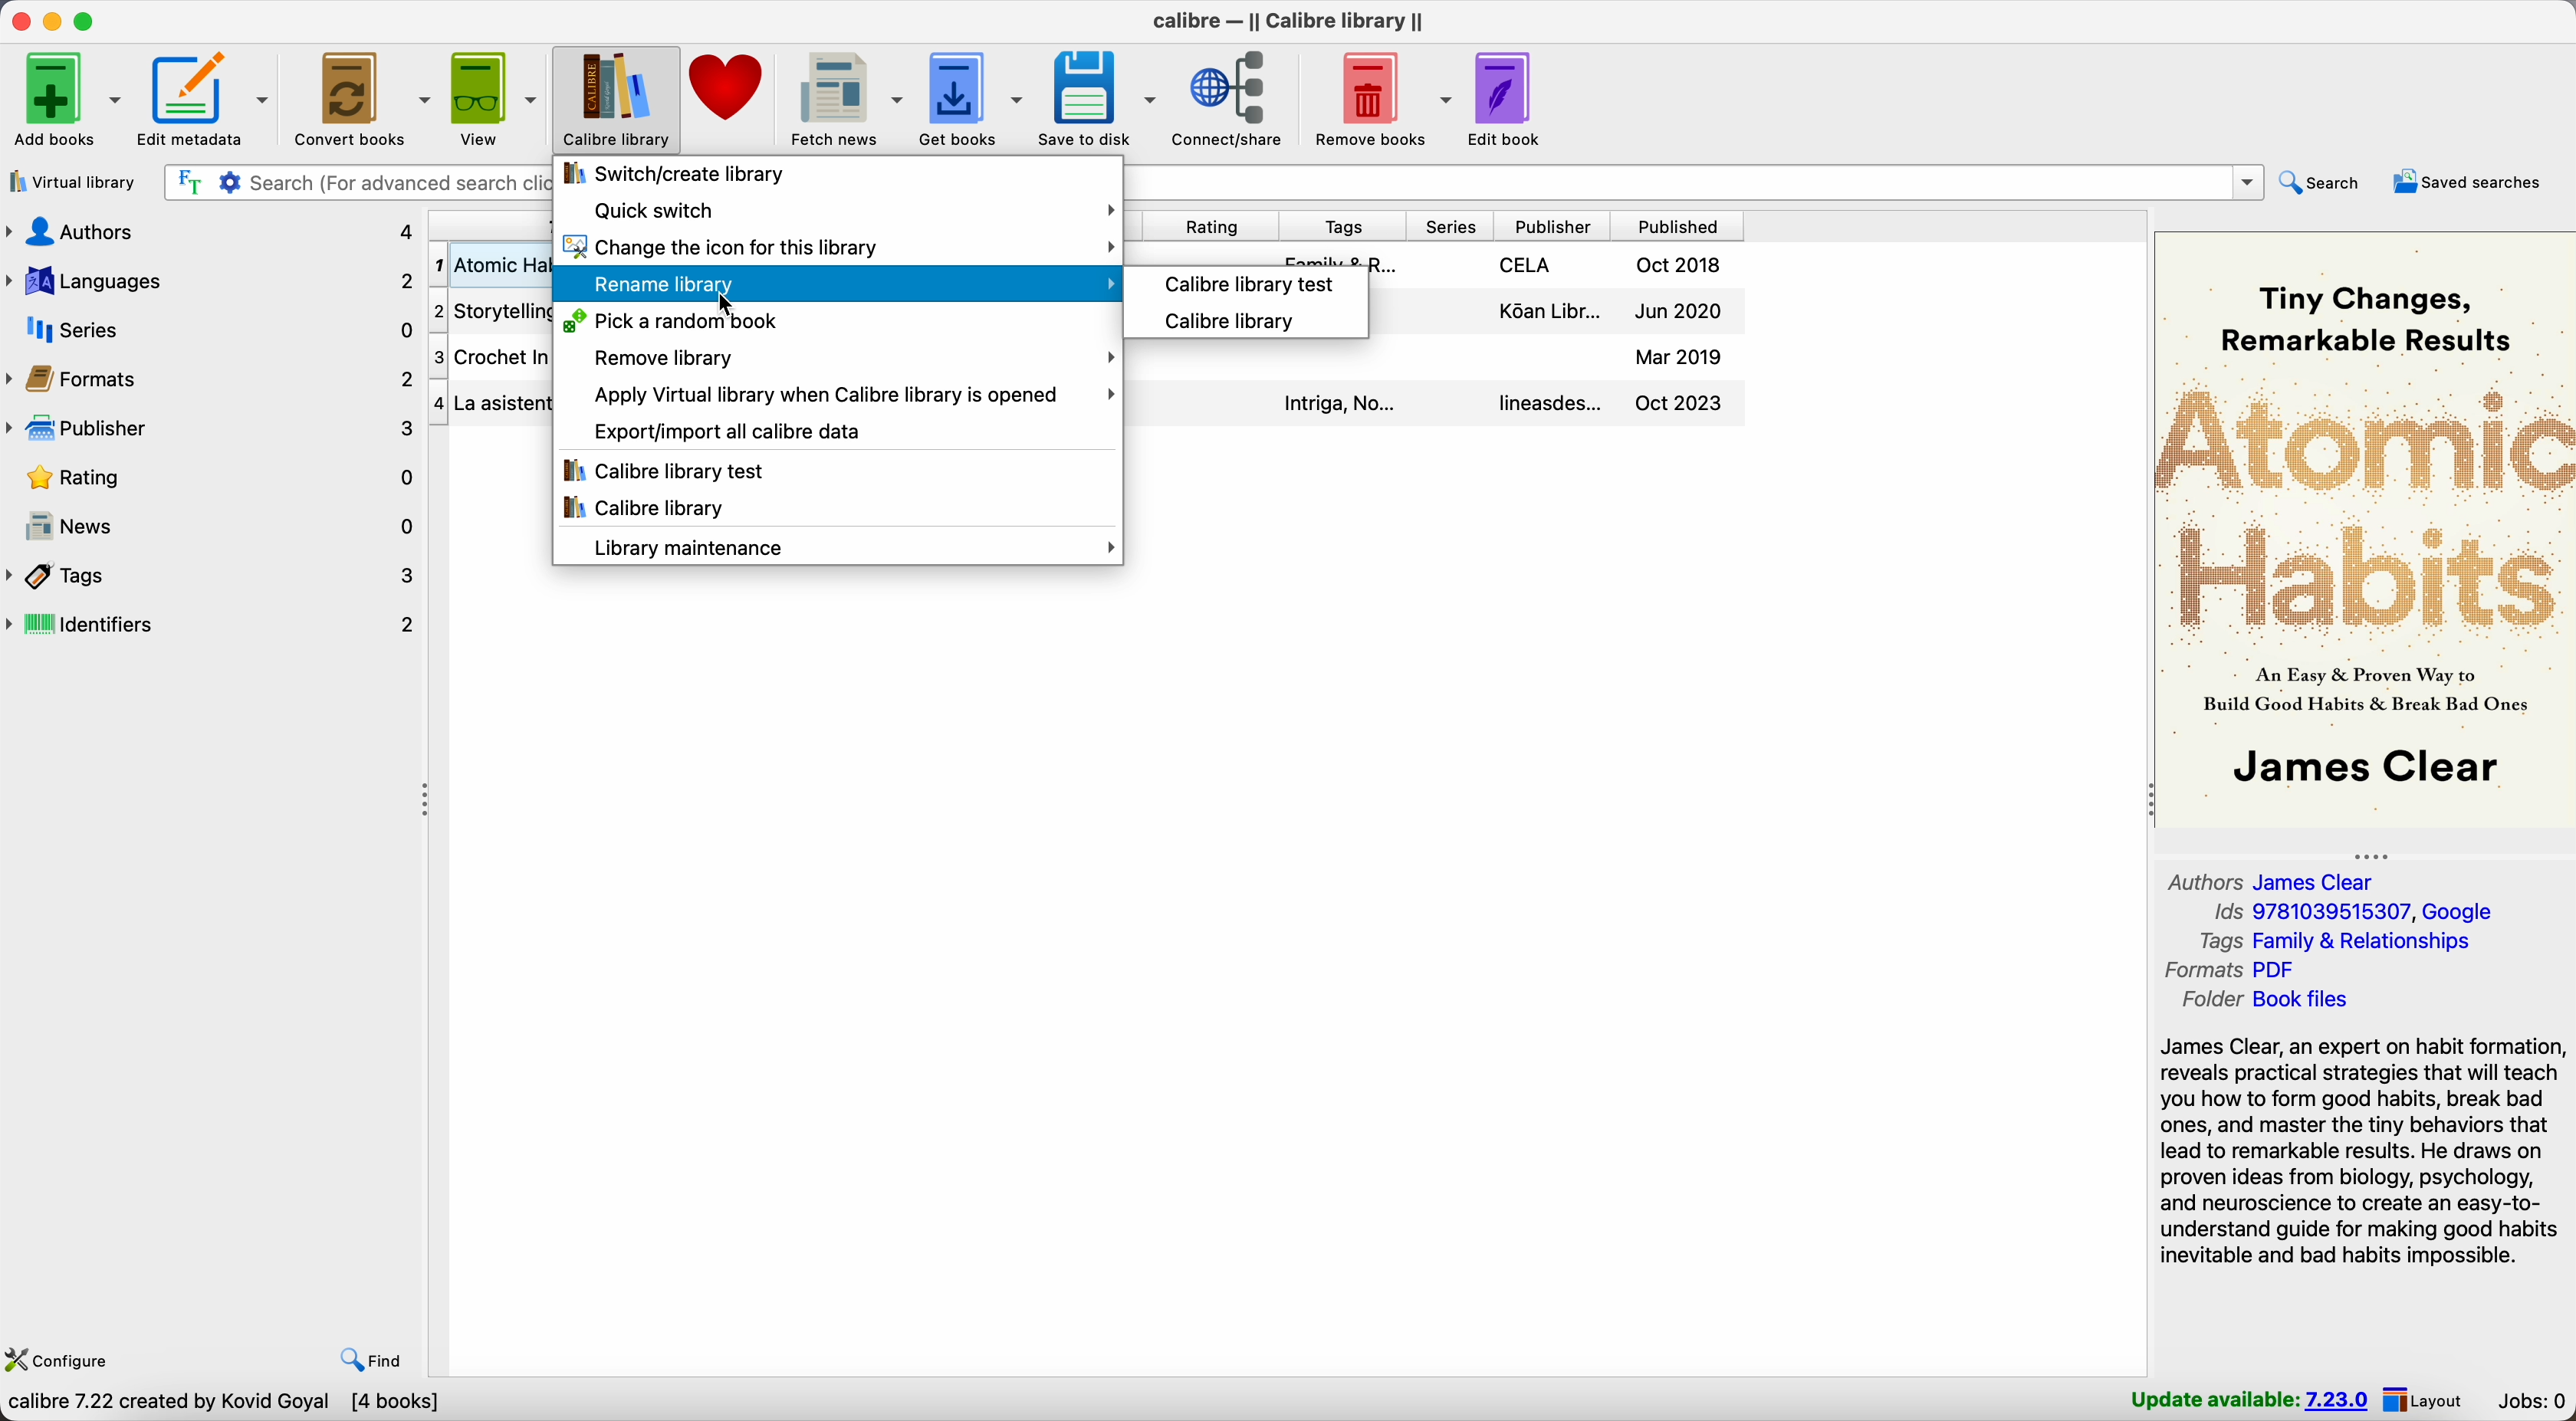 The width and height of the screenshot is (2576, 1421). I want to click on authors James Clear, so click(2272, 880).